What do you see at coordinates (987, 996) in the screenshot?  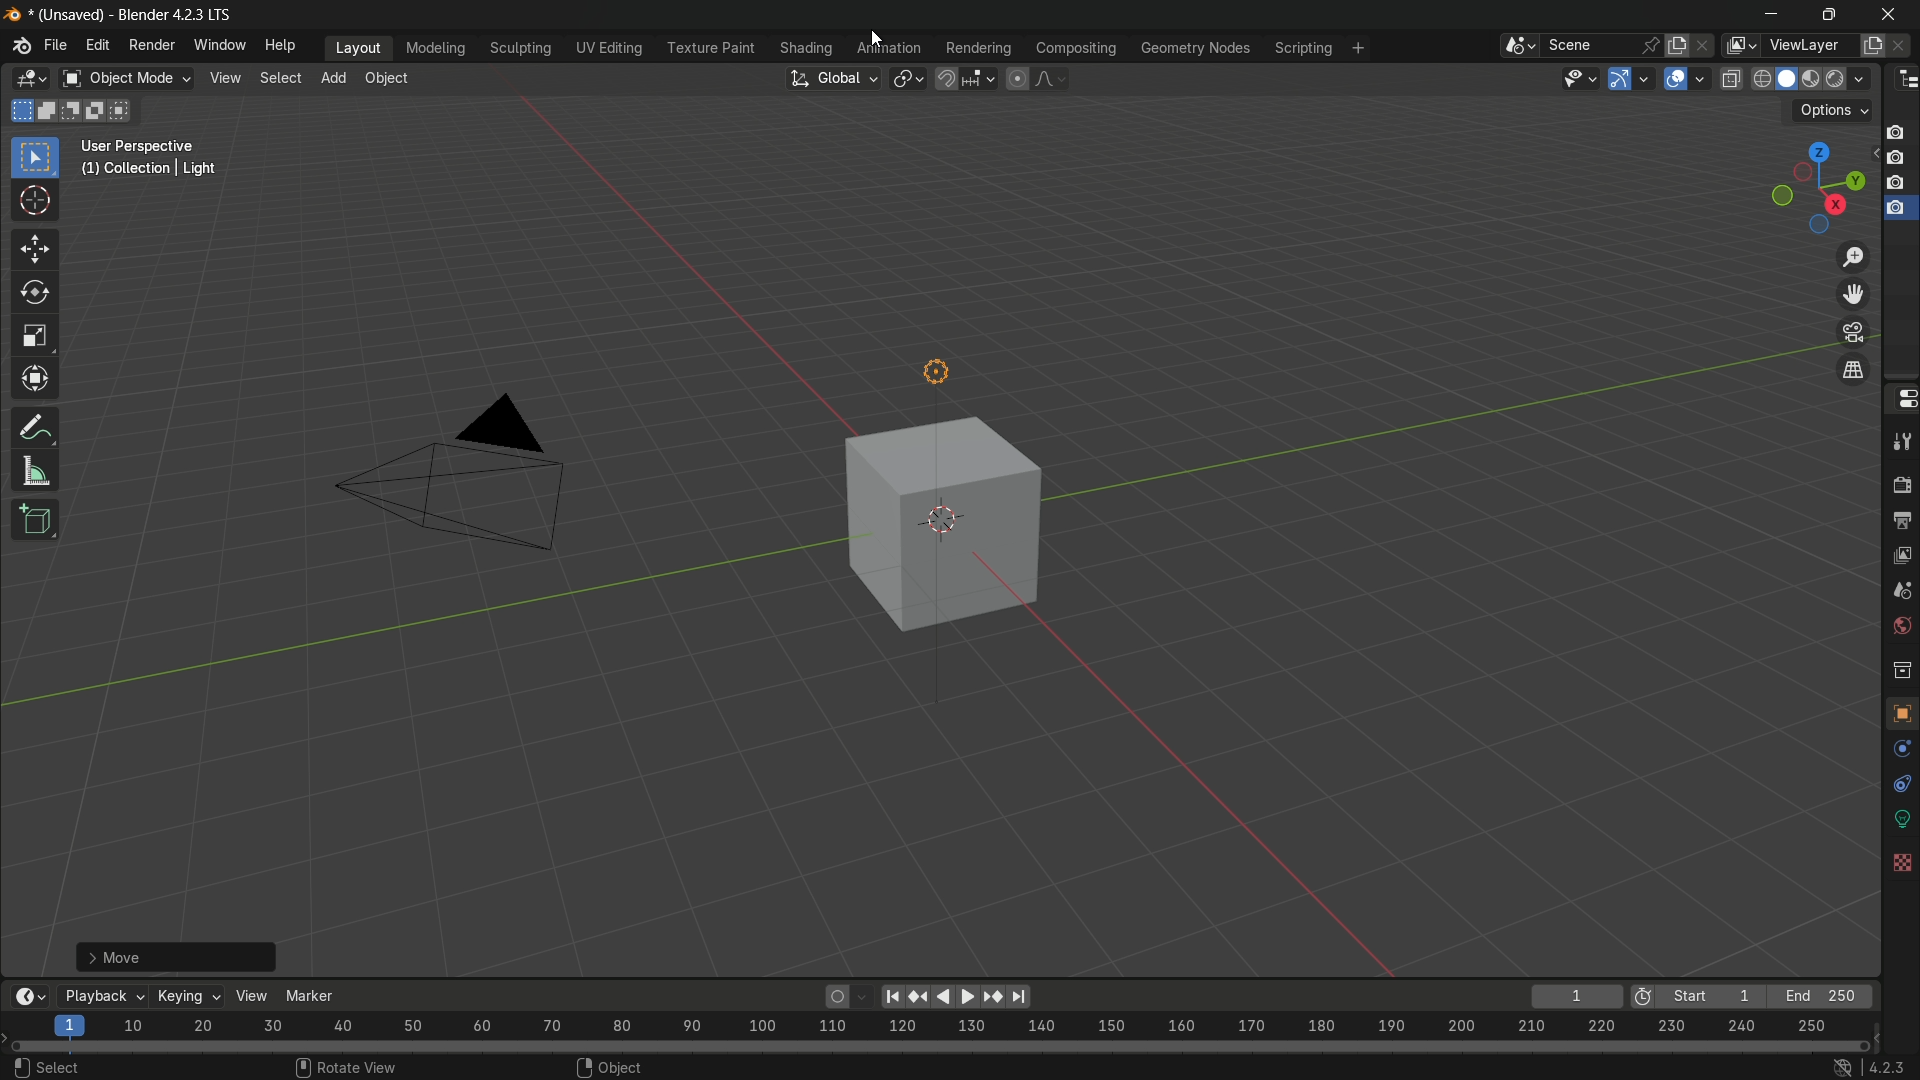 I see `play animation` at bounding box center [987, 996].